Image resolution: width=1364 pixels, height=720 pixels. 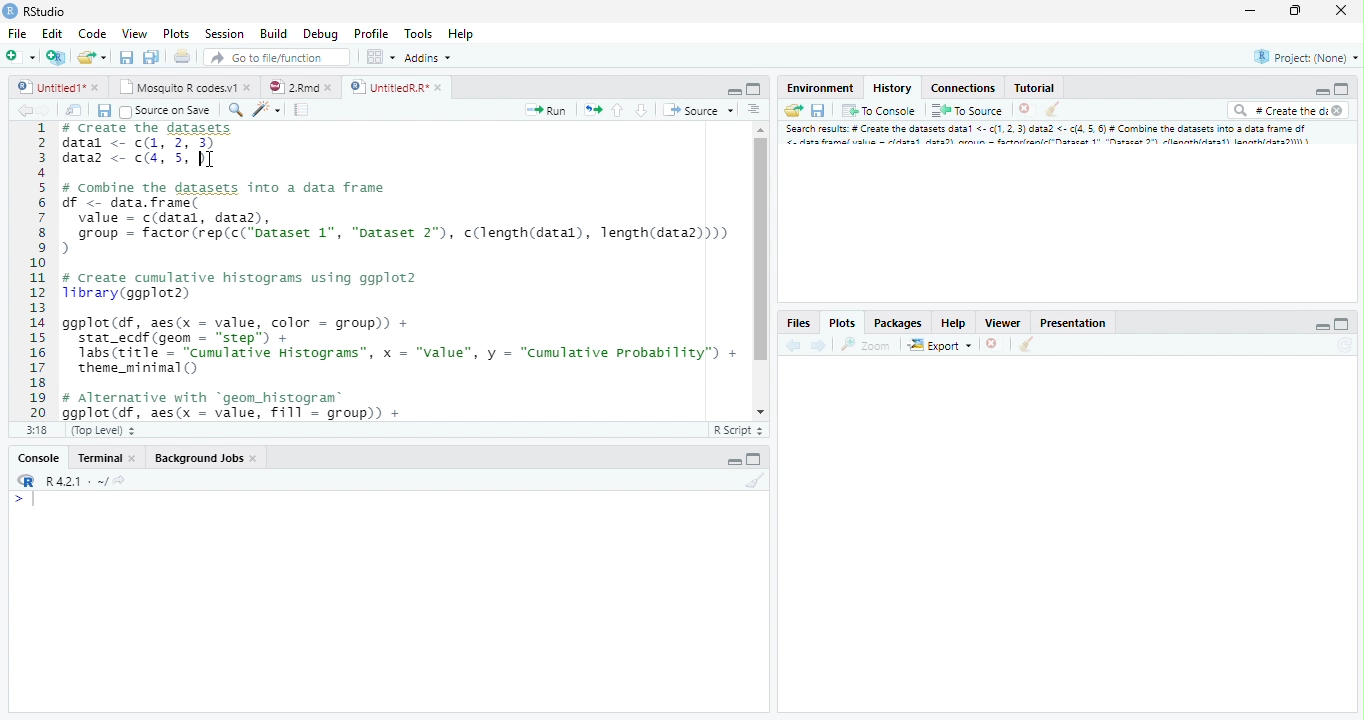 What do you see at coordinates (420, 35) in the screenshot?
I see `Tools` at bounding box center [420, 35].